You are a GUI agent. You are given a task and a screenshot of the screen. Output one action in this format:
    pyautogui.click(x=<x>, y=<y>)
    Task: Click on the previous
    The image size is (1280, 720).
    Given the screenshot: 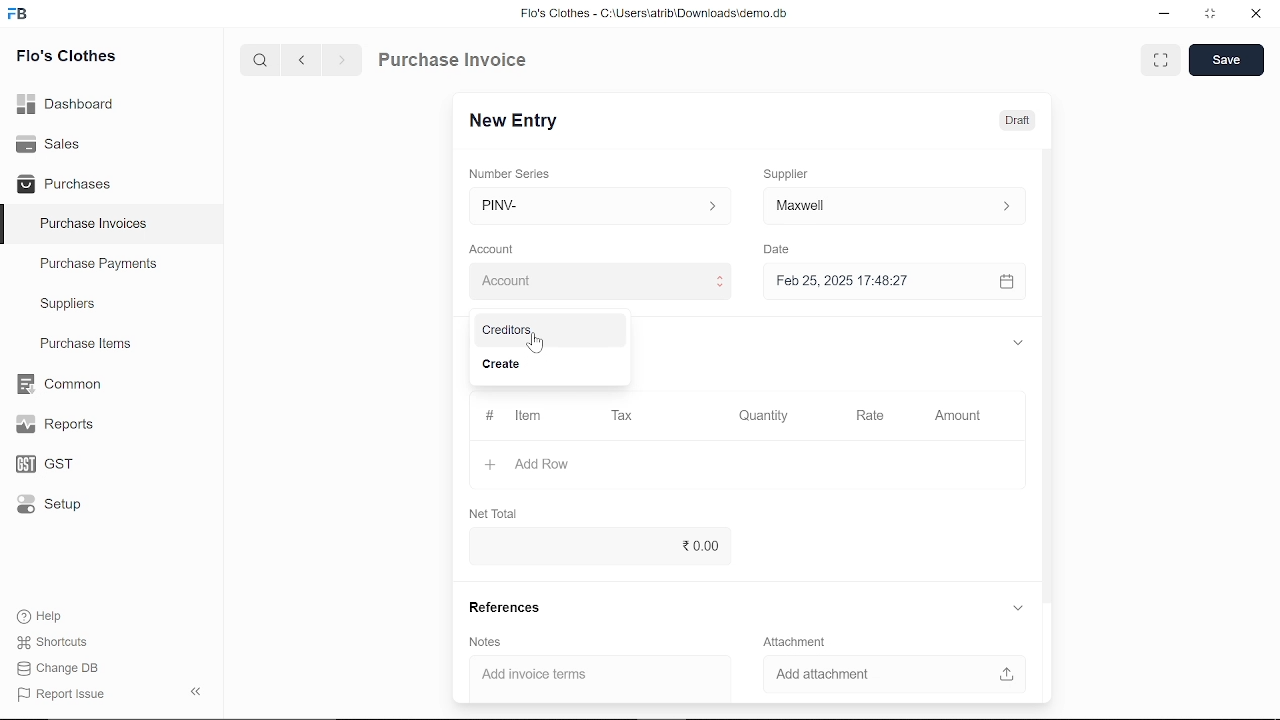 What is the action you would take?
    pyautogui.click(x=303, y=62)
    